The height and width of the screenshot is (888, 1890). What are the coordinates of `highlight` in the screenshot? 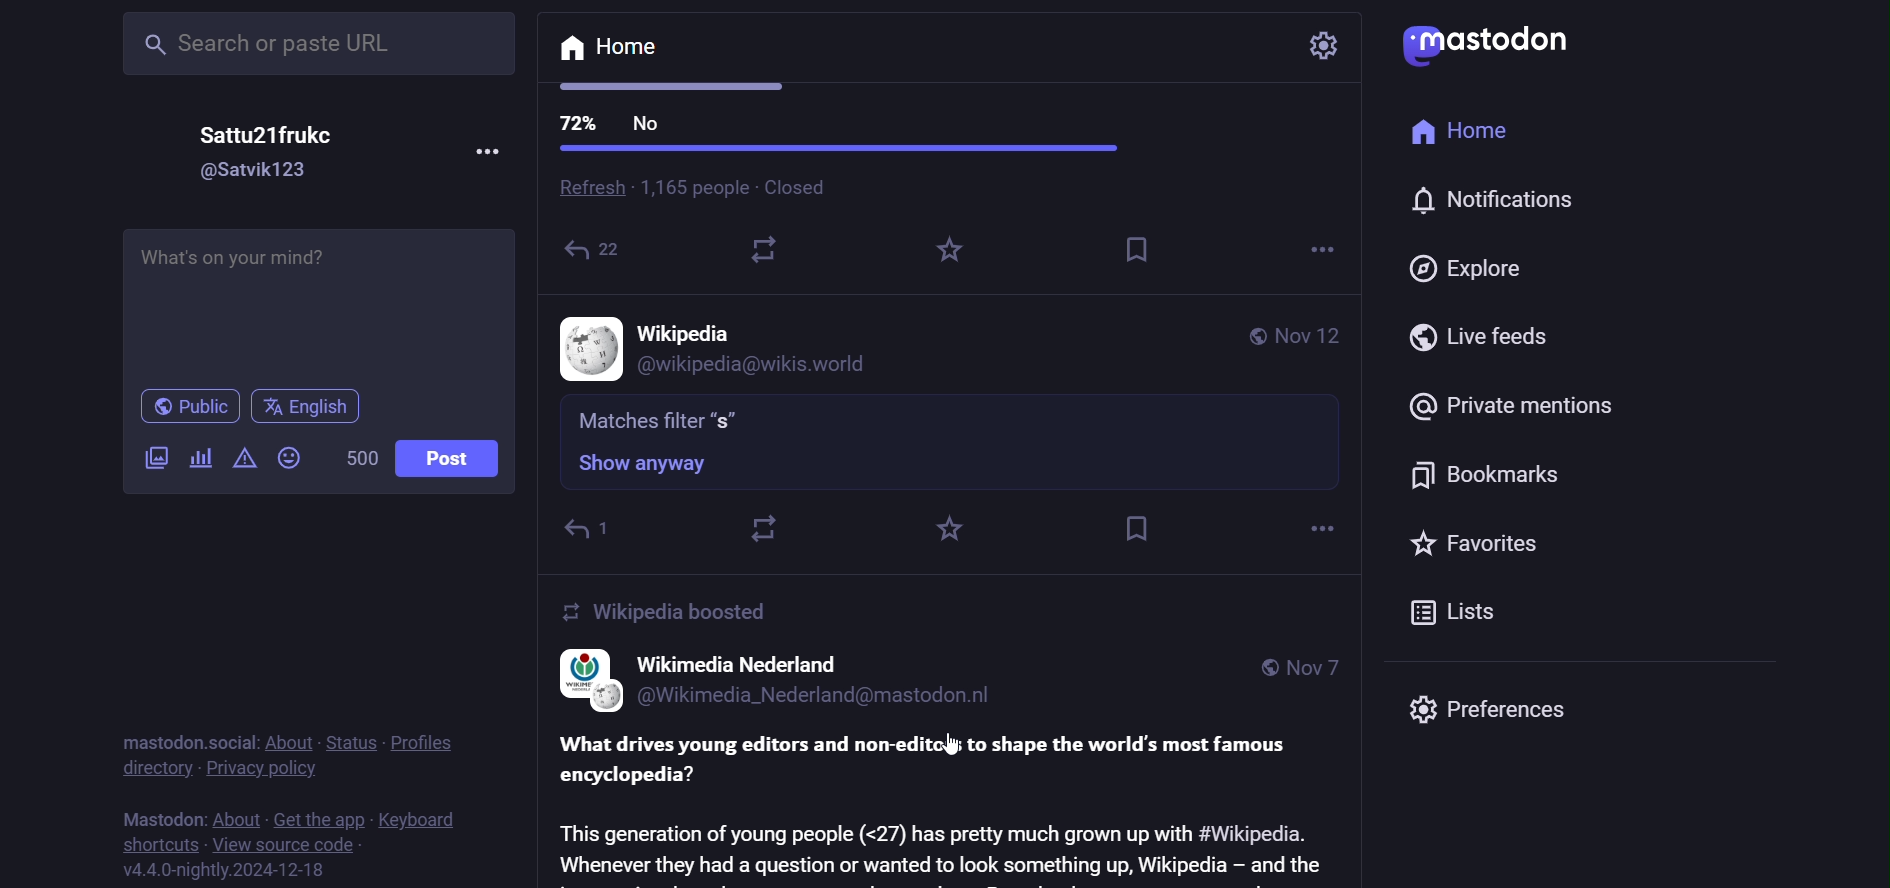 It's located at (947, 257).